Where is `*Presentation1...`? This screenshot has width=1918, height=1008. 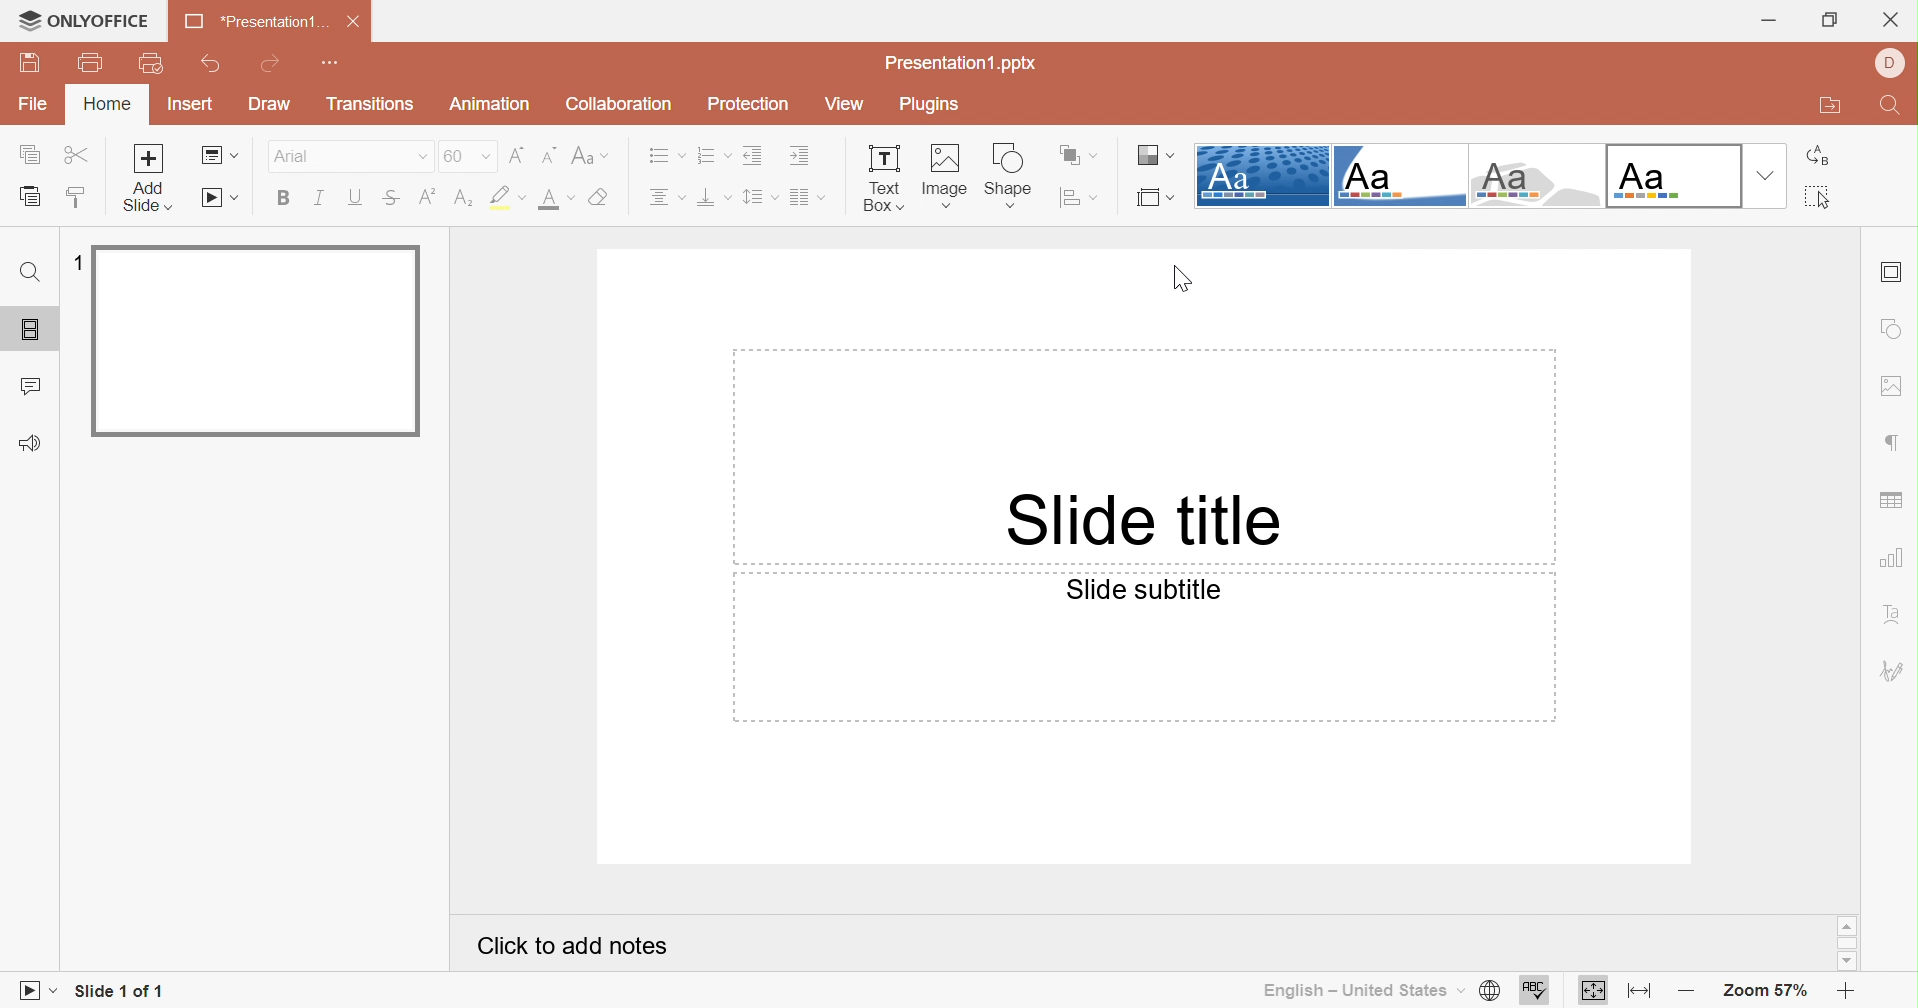 *Presentation1... is located at coordinates (254, 20).